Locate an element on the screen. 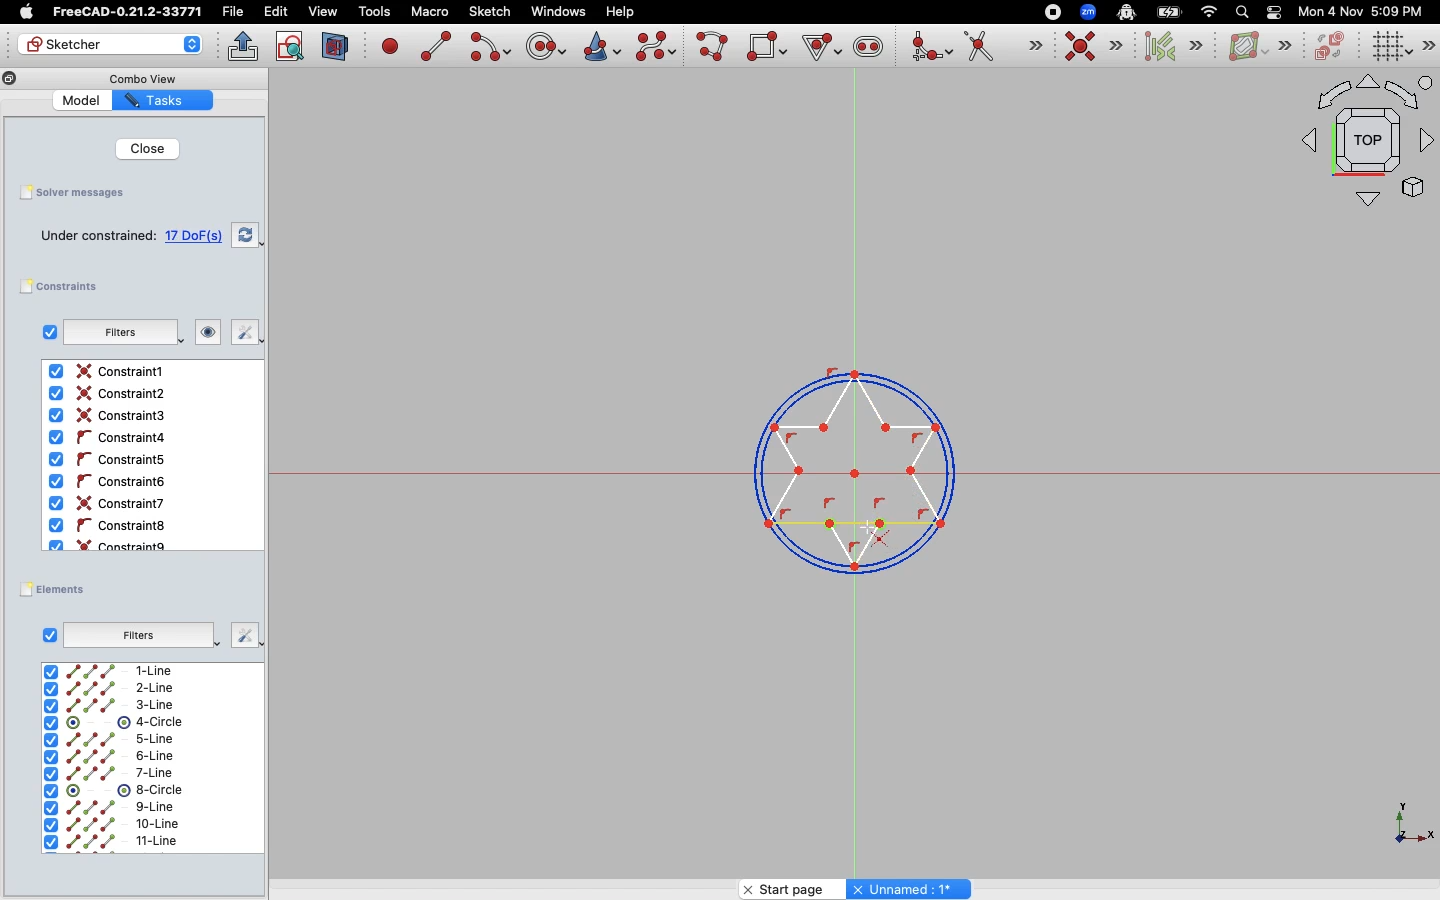 The height and width of the screenshot is (900, 1440). Constraint2 is located at coordinates (112, 394).